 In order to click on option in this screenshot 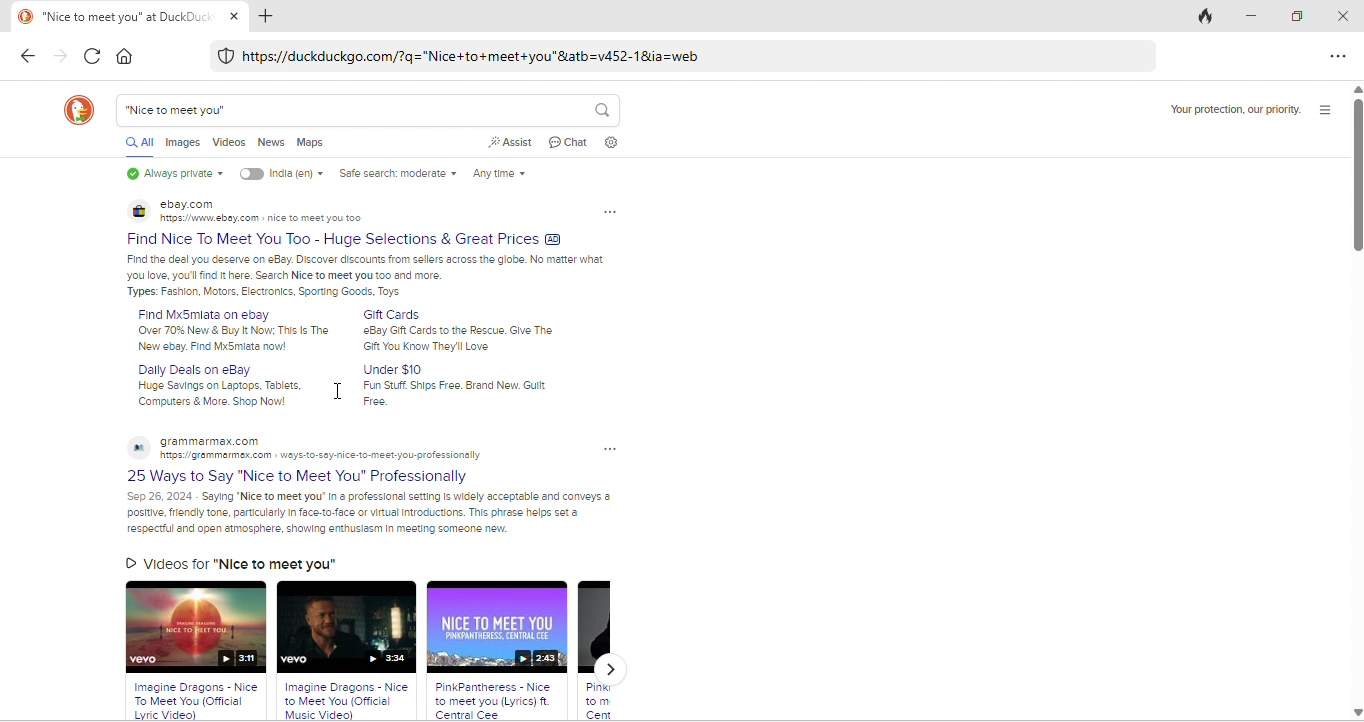, I will do `click(1335, 58)`.